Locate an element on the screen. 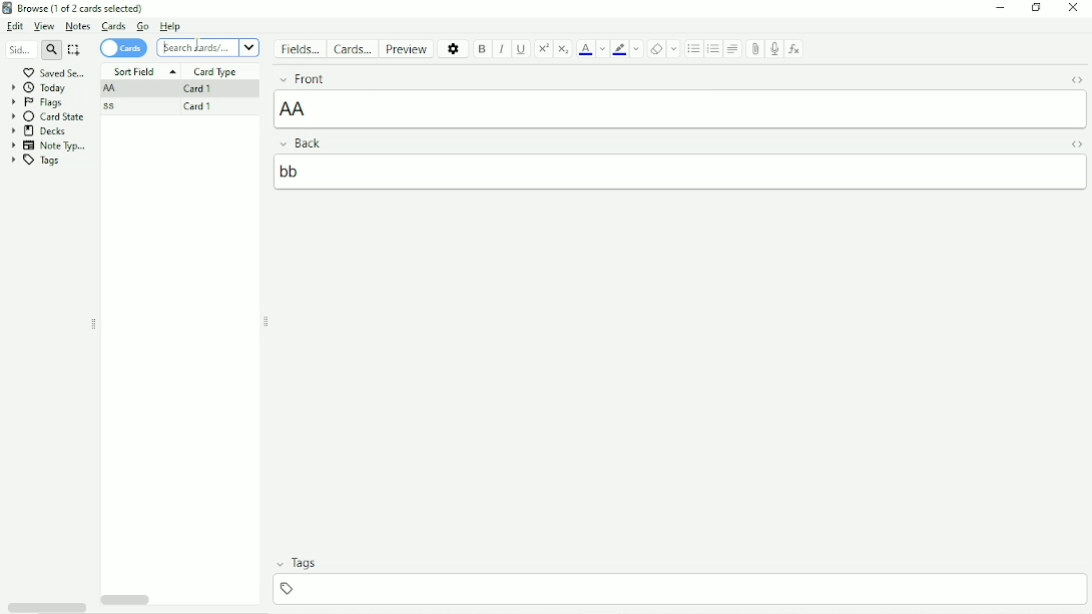 The width and height of the screenshot is (1092, 614). Unordered list is located at coordinates (692, 49).